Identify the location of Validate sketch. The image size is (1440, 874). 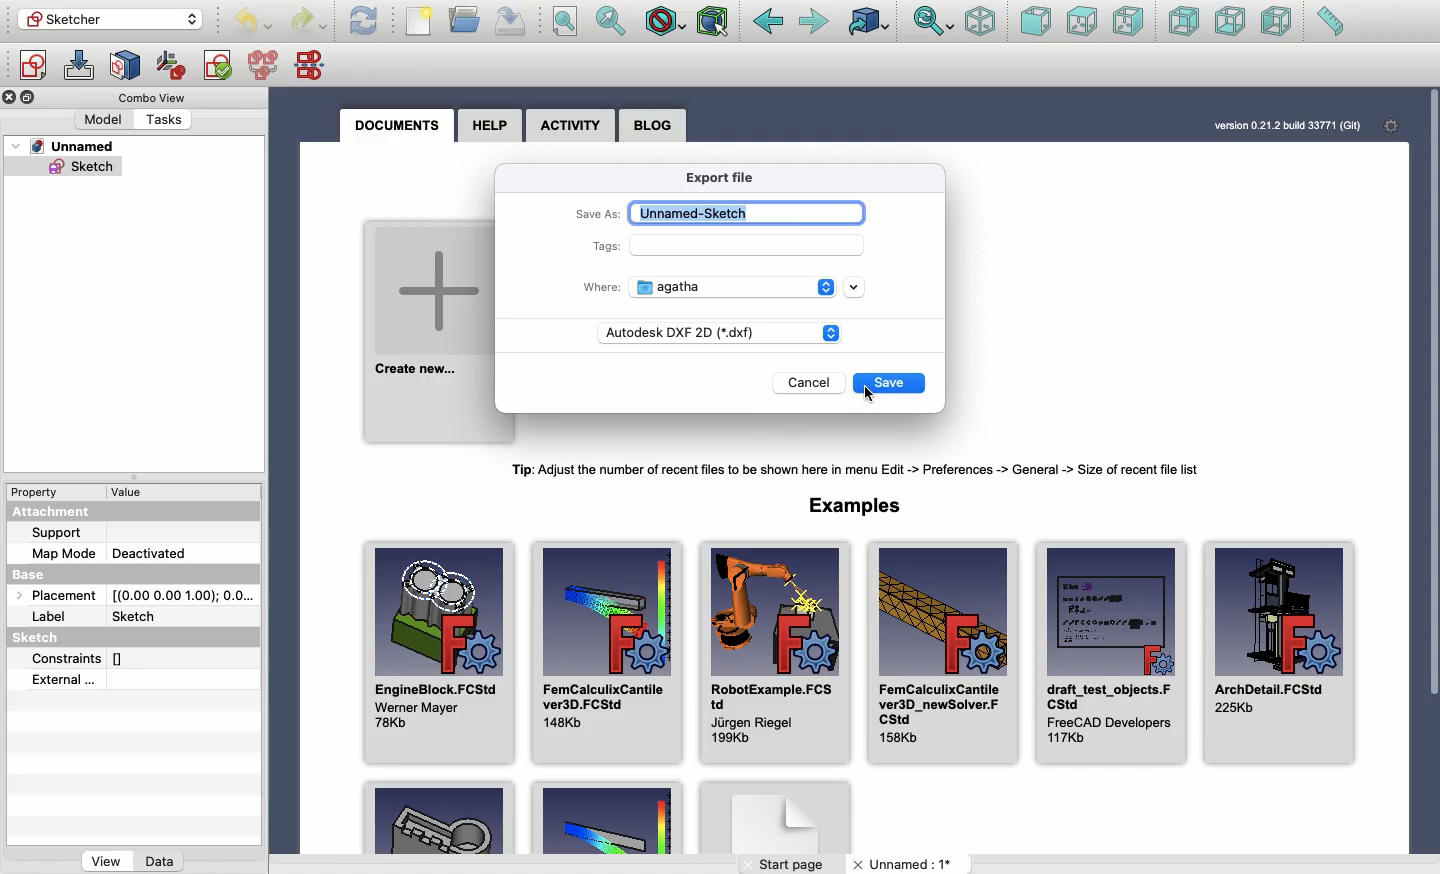
(217, 64).